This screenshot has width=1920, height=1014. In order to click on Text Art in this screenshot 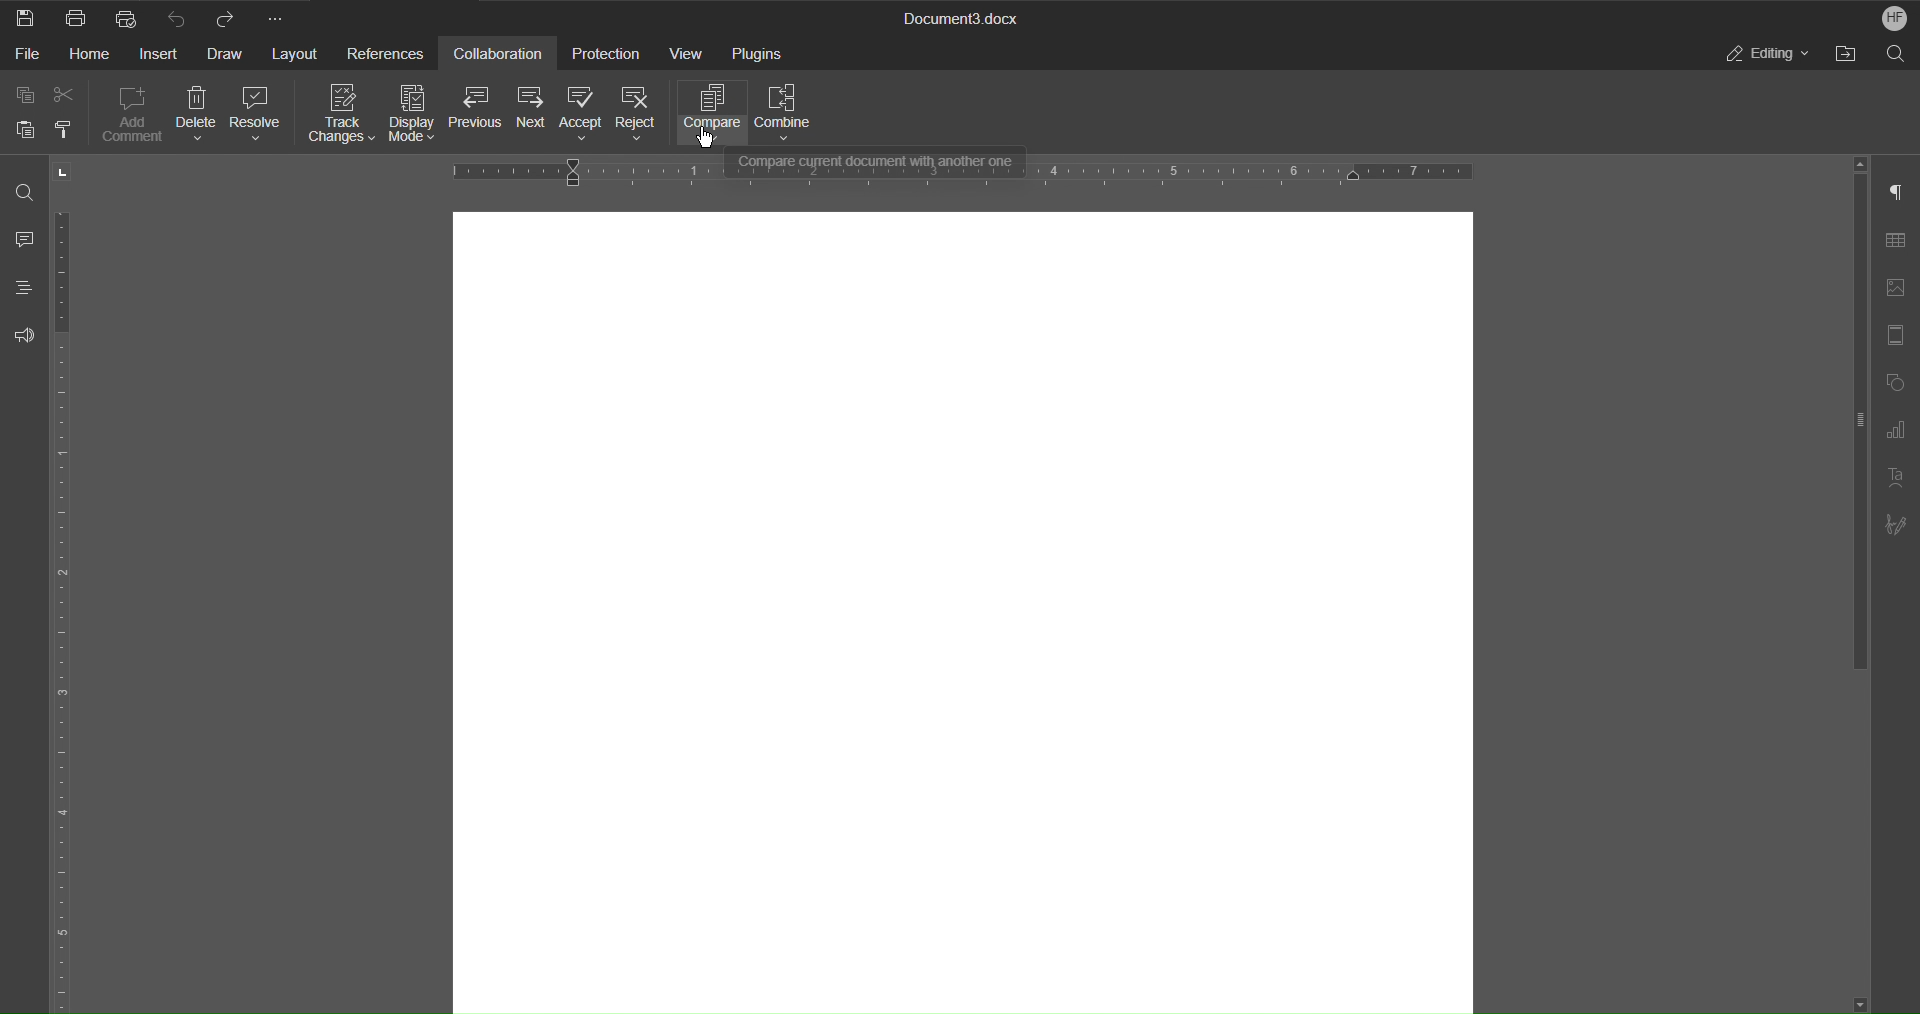, I will do `click(1897, 477)`.